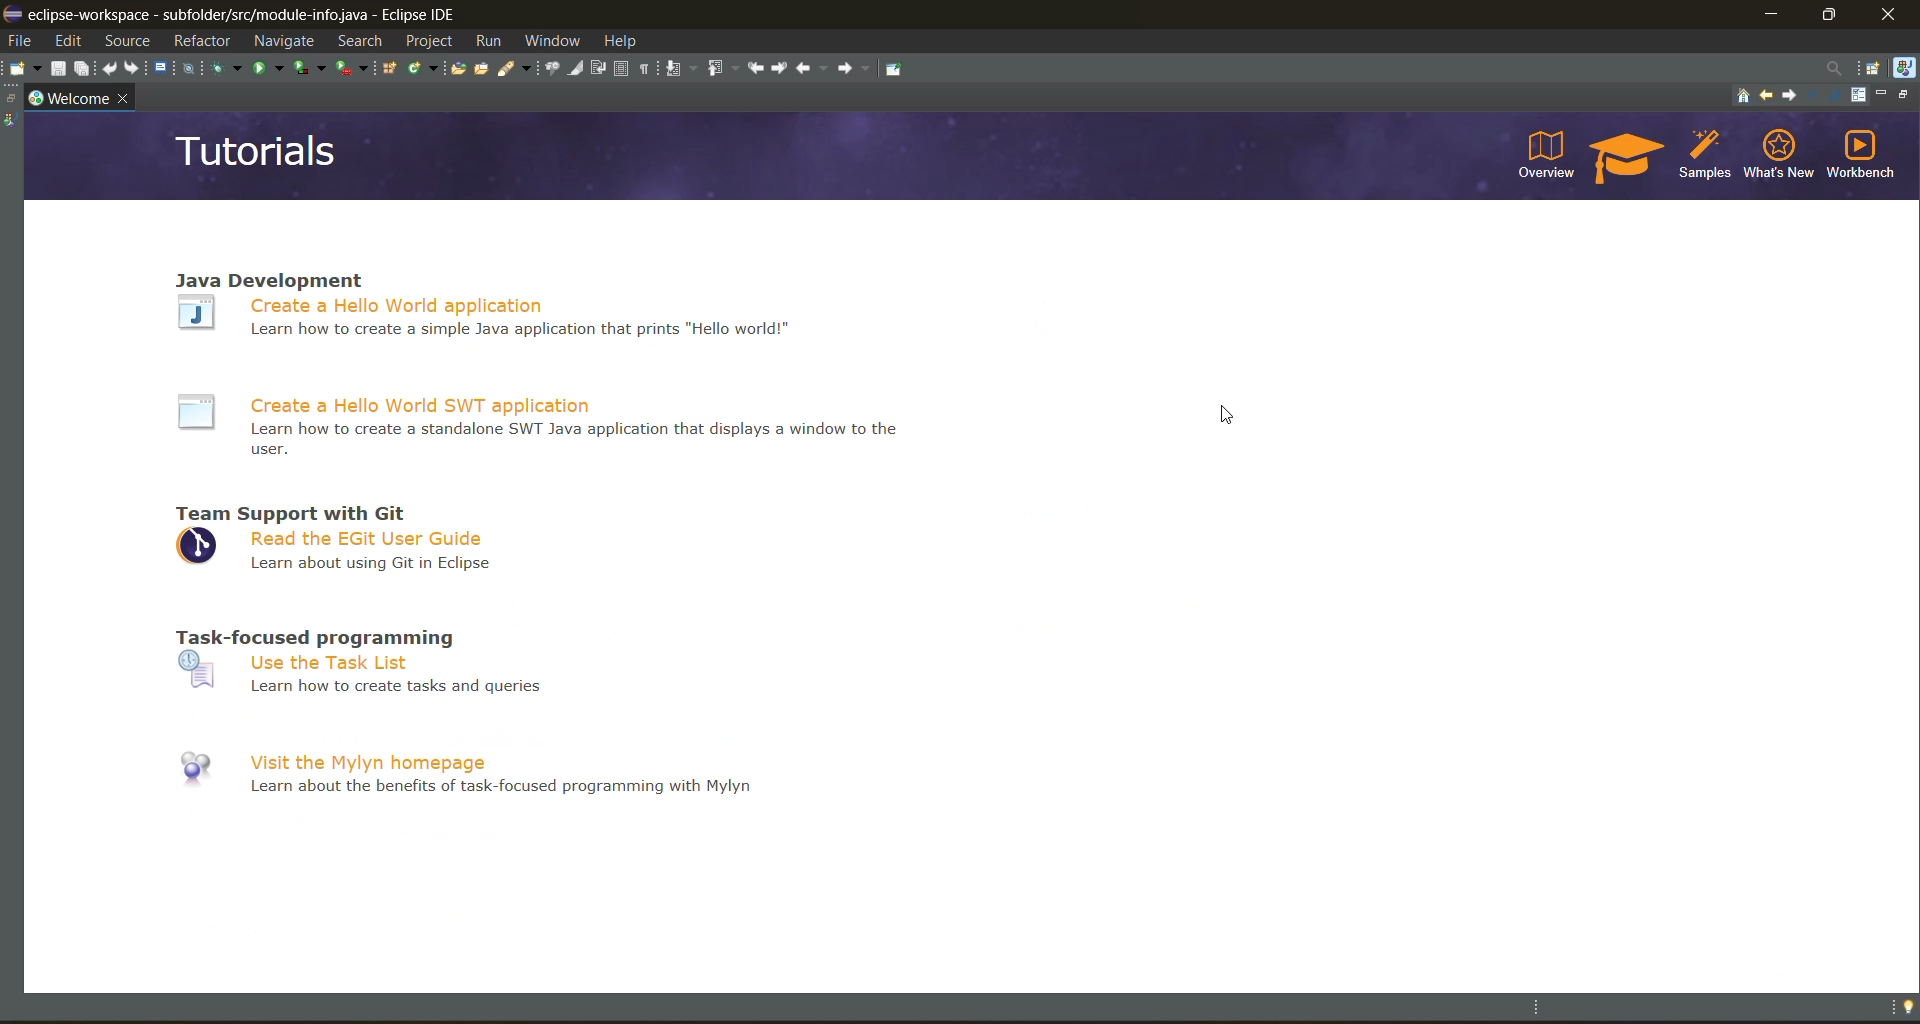 The image size is (1920, 1024). I want to click on open task, so click(483, 66).